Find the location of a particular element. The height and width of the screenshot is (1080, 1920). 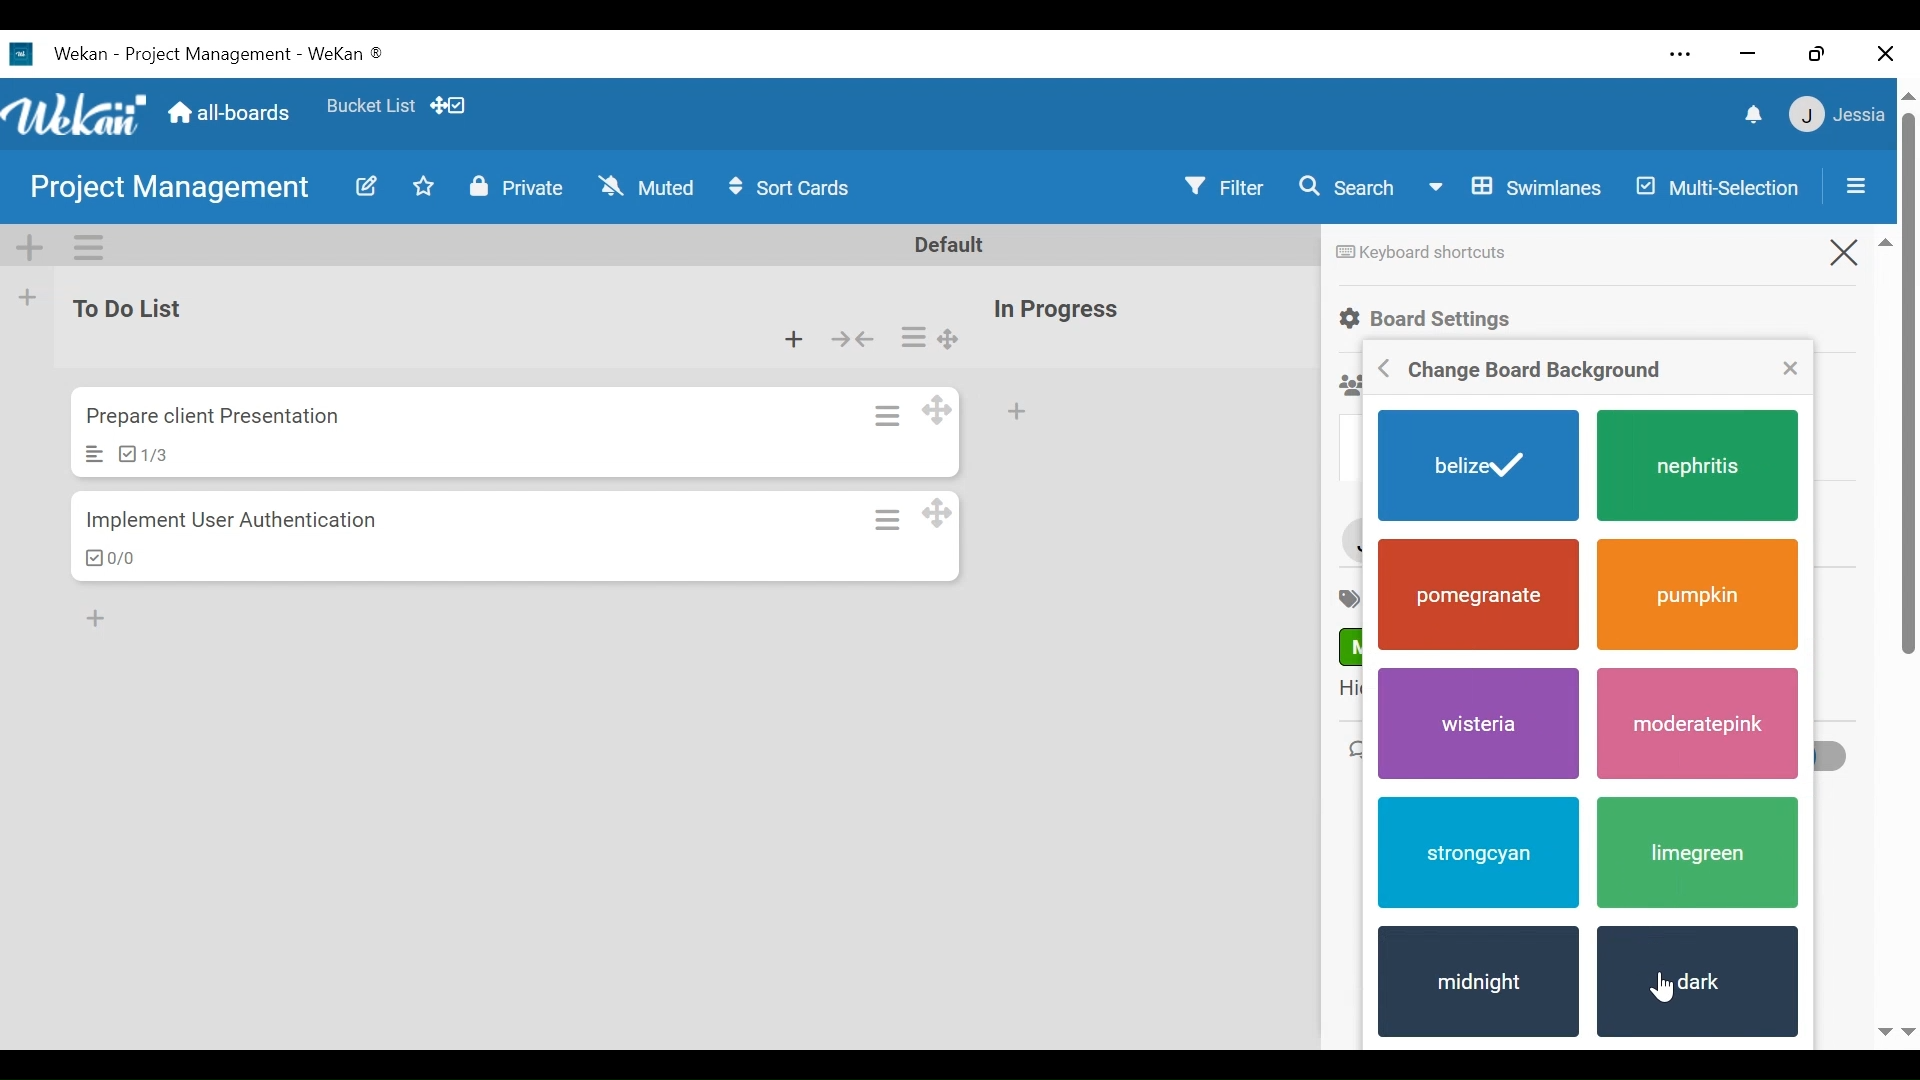

Board Title is located at coordinates (173, 191).